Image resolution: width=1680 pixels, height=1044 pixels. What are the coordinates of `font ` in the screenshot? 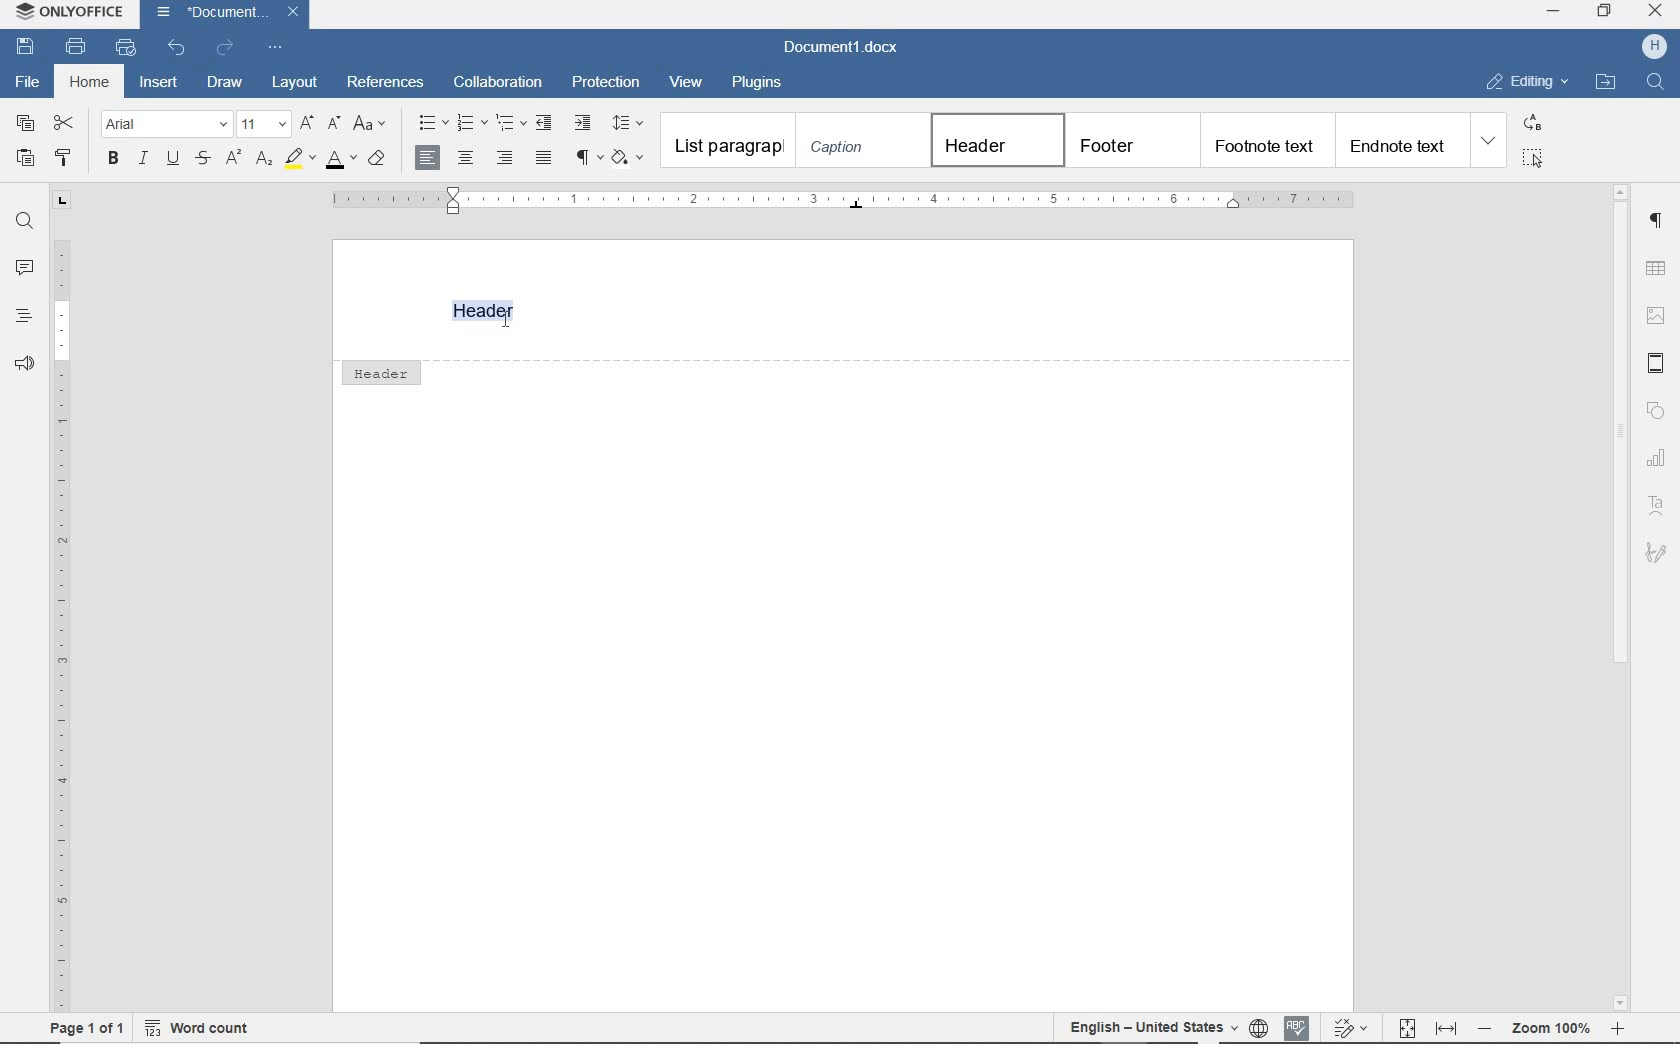 It's located at (166, 125).